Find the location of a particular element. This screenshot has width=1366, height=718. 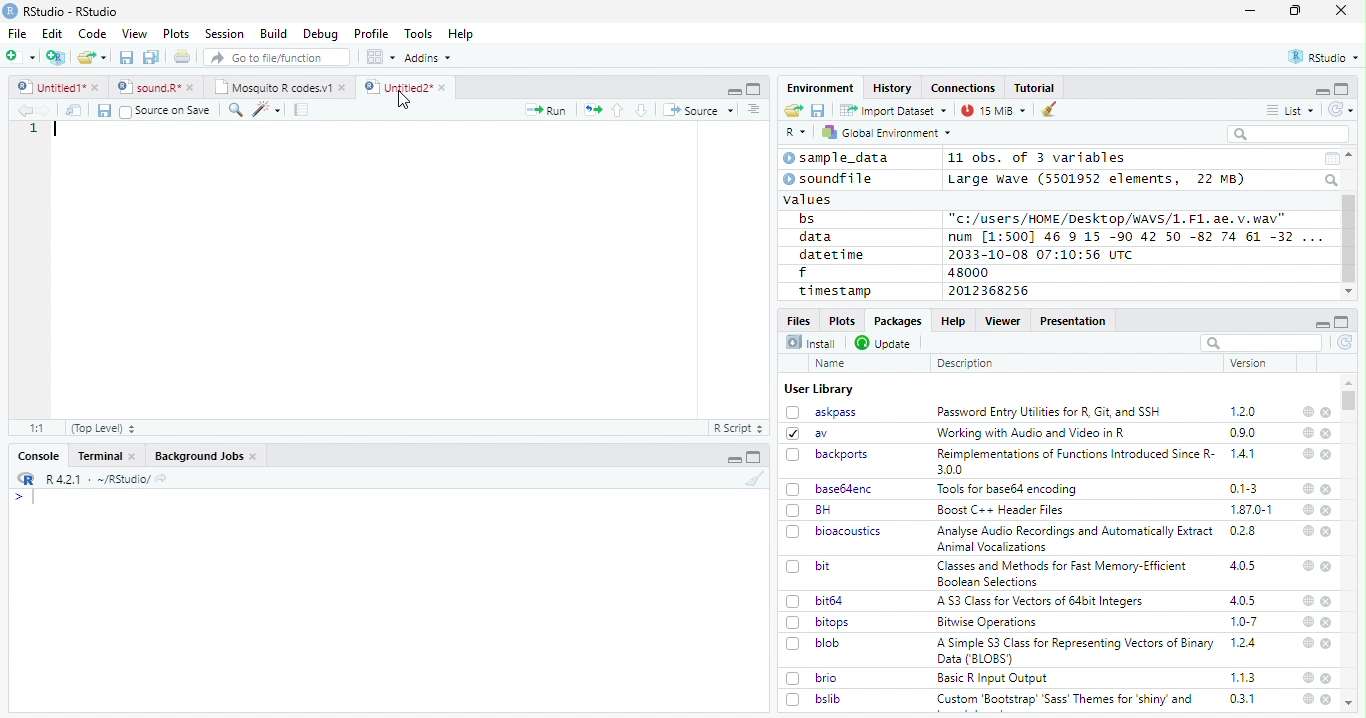

close is located at coordinates (1326, 413).